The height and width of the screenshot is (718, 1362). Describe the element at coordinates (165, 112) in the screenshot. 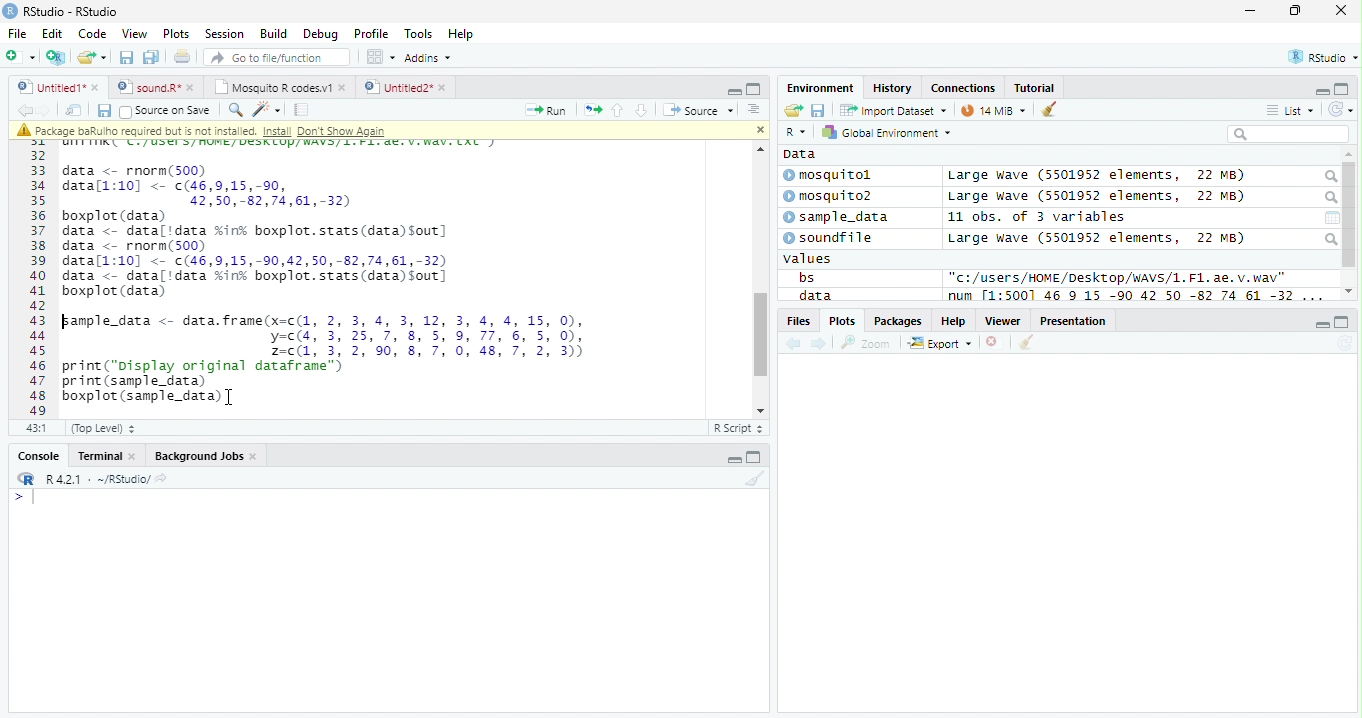

I see `Source on save` at that location.